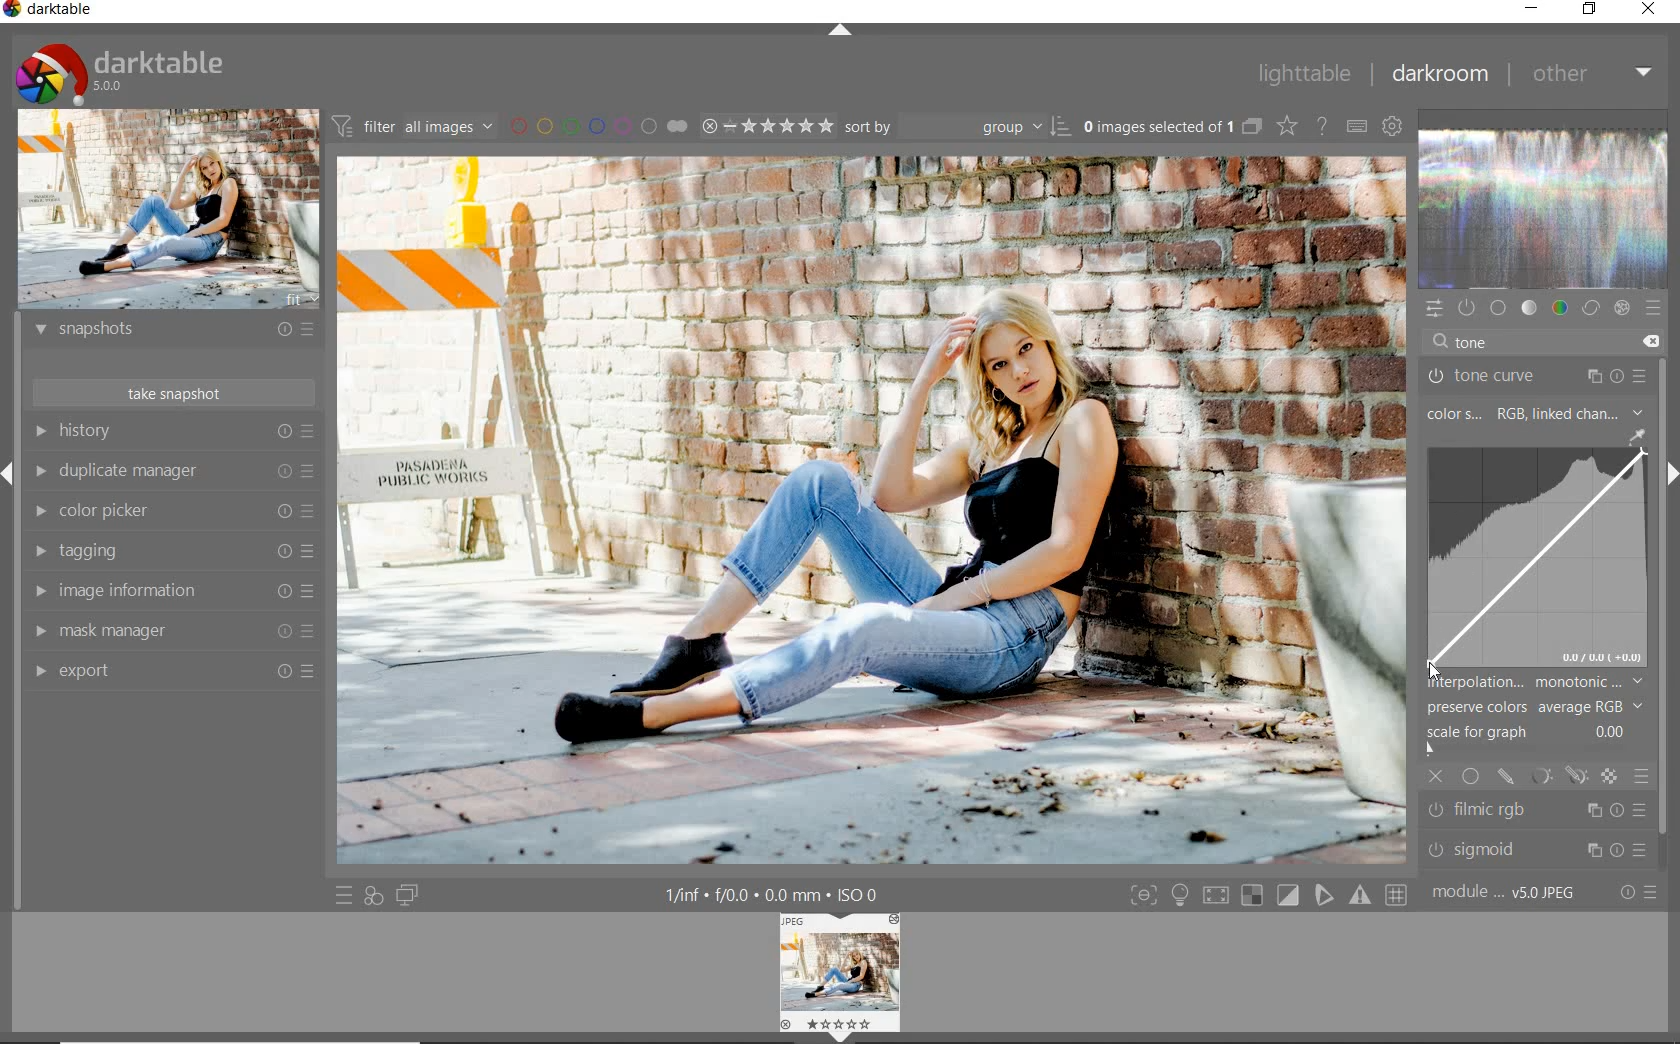 This screenshot has height=1044, width=1680. Describe the element at coordinates (1525, 708) in the screenshot. I see `preserve colors` at that location.